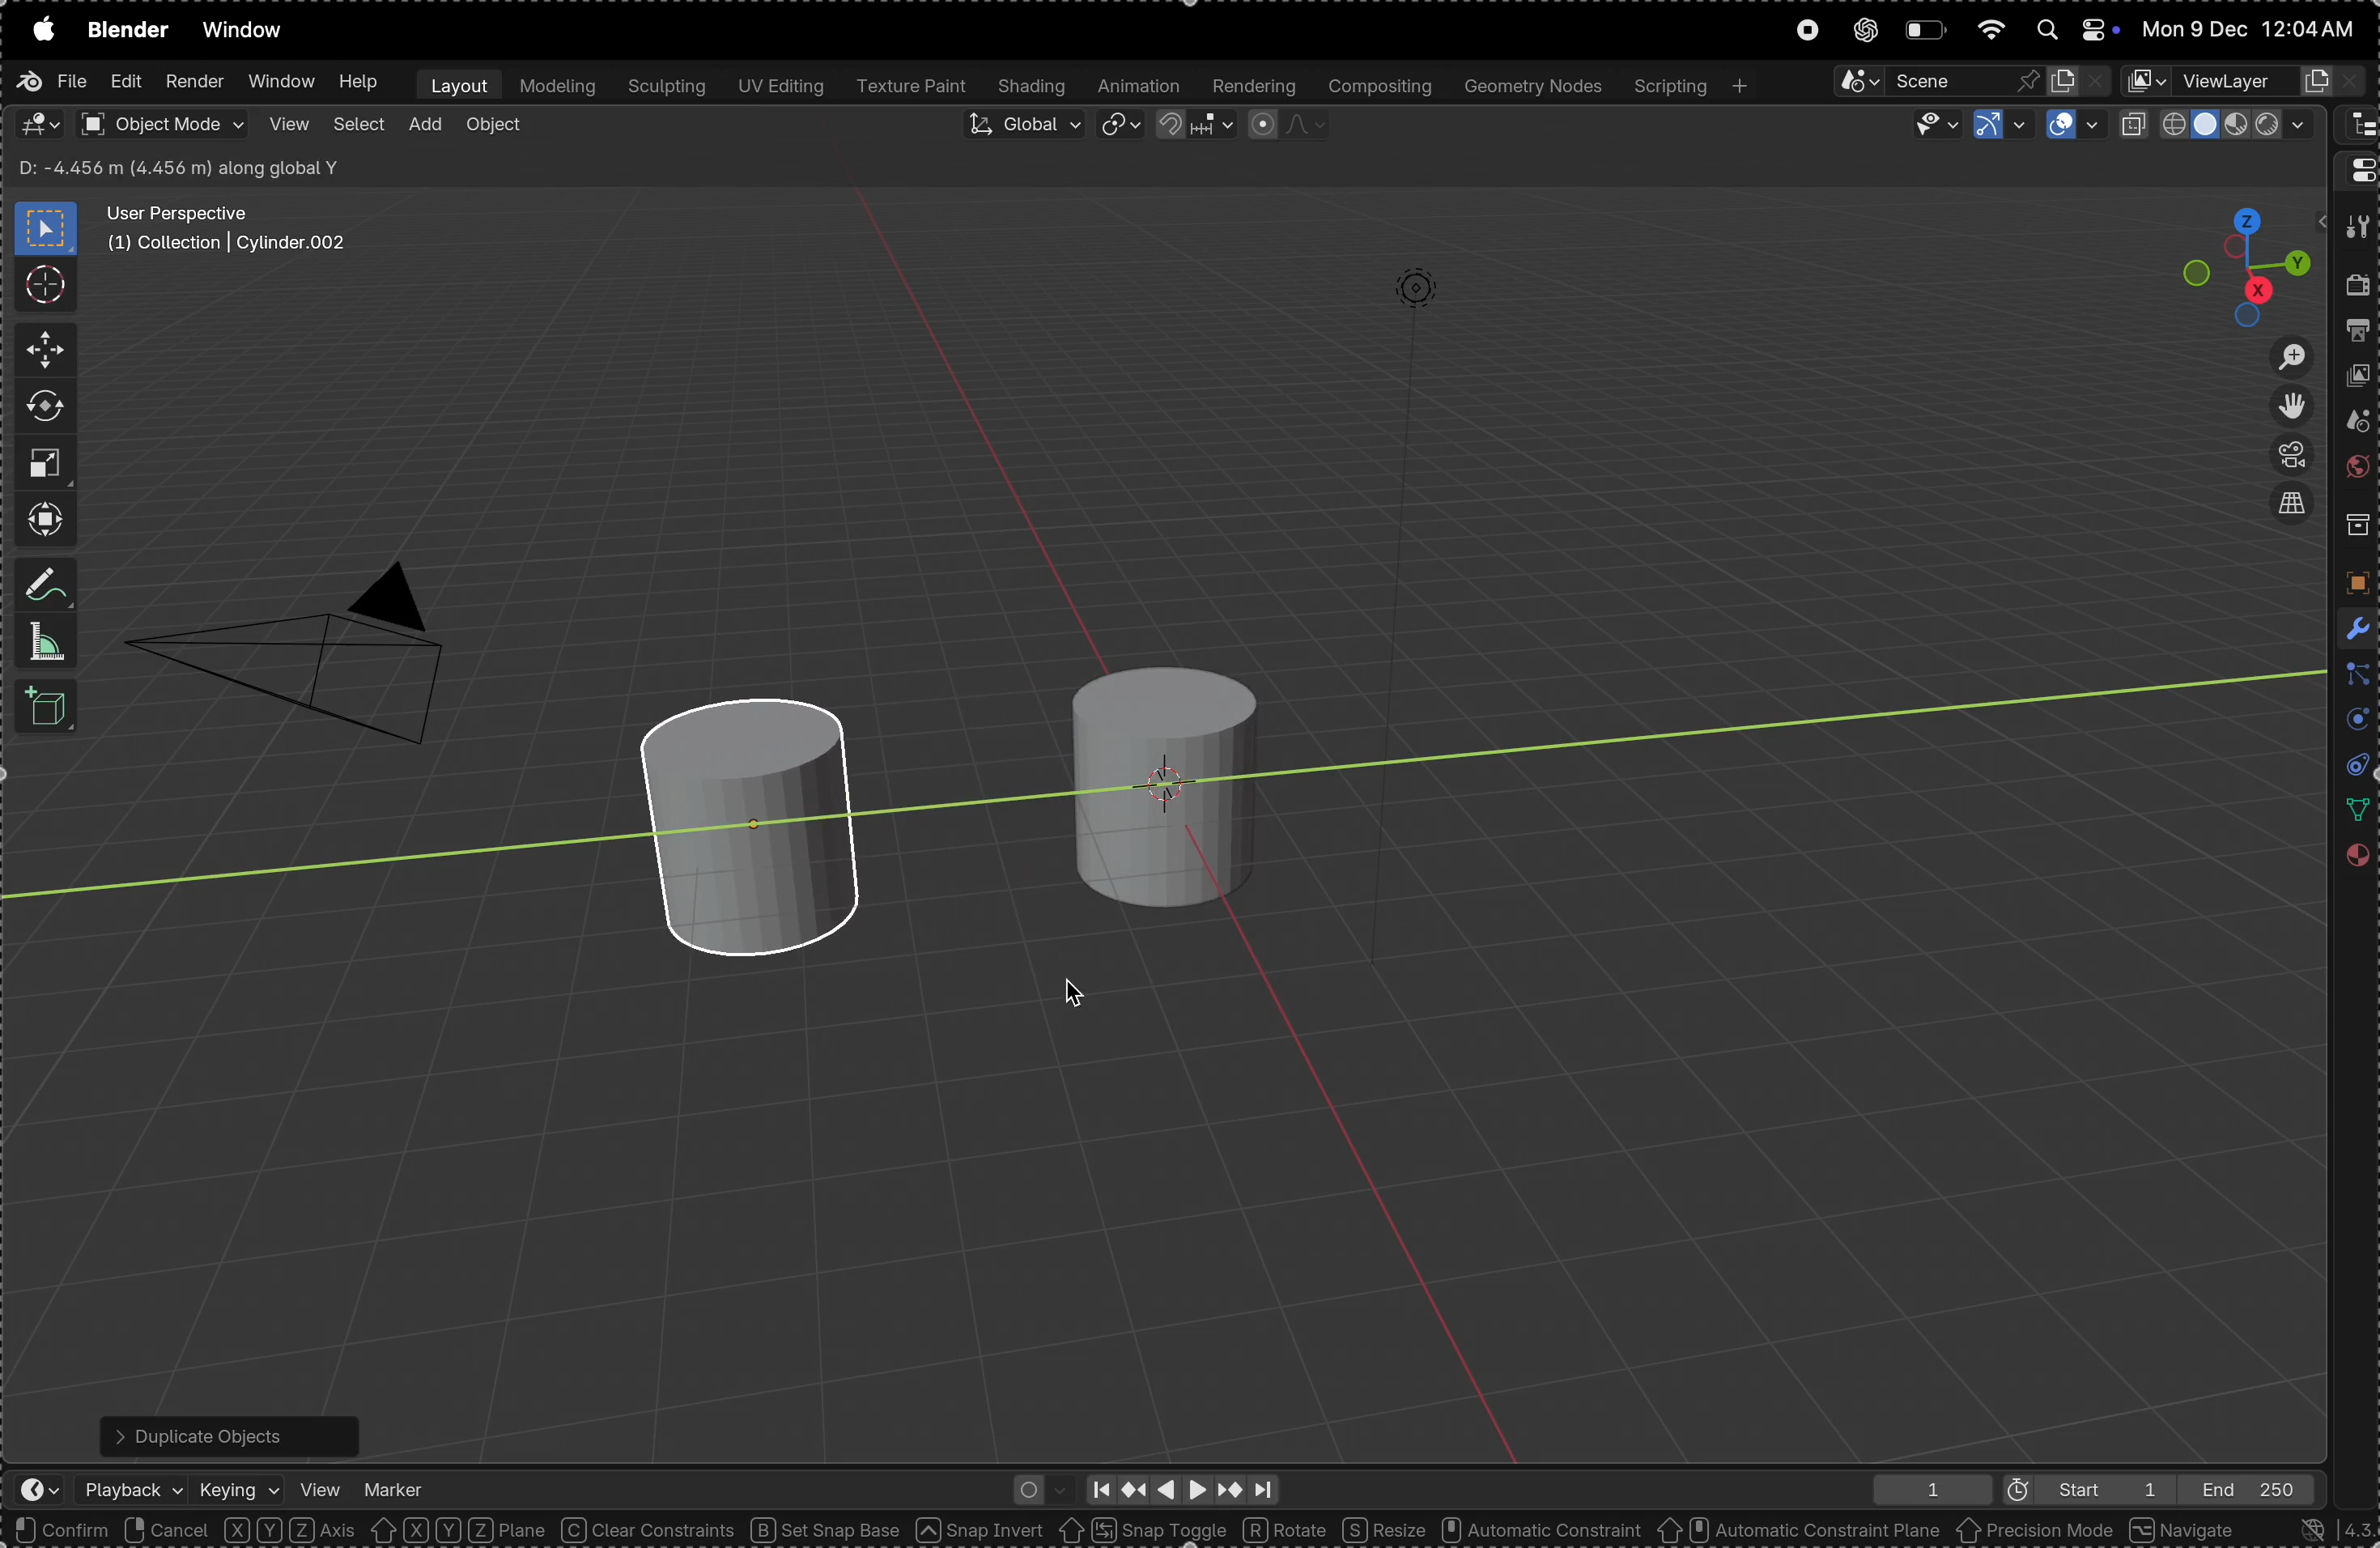 The image size is (2380, 1548). What do you see at coordinates (1142, 1529) in the screenshot?
I see `snap toggle` at bounding box center [1142, 1529].